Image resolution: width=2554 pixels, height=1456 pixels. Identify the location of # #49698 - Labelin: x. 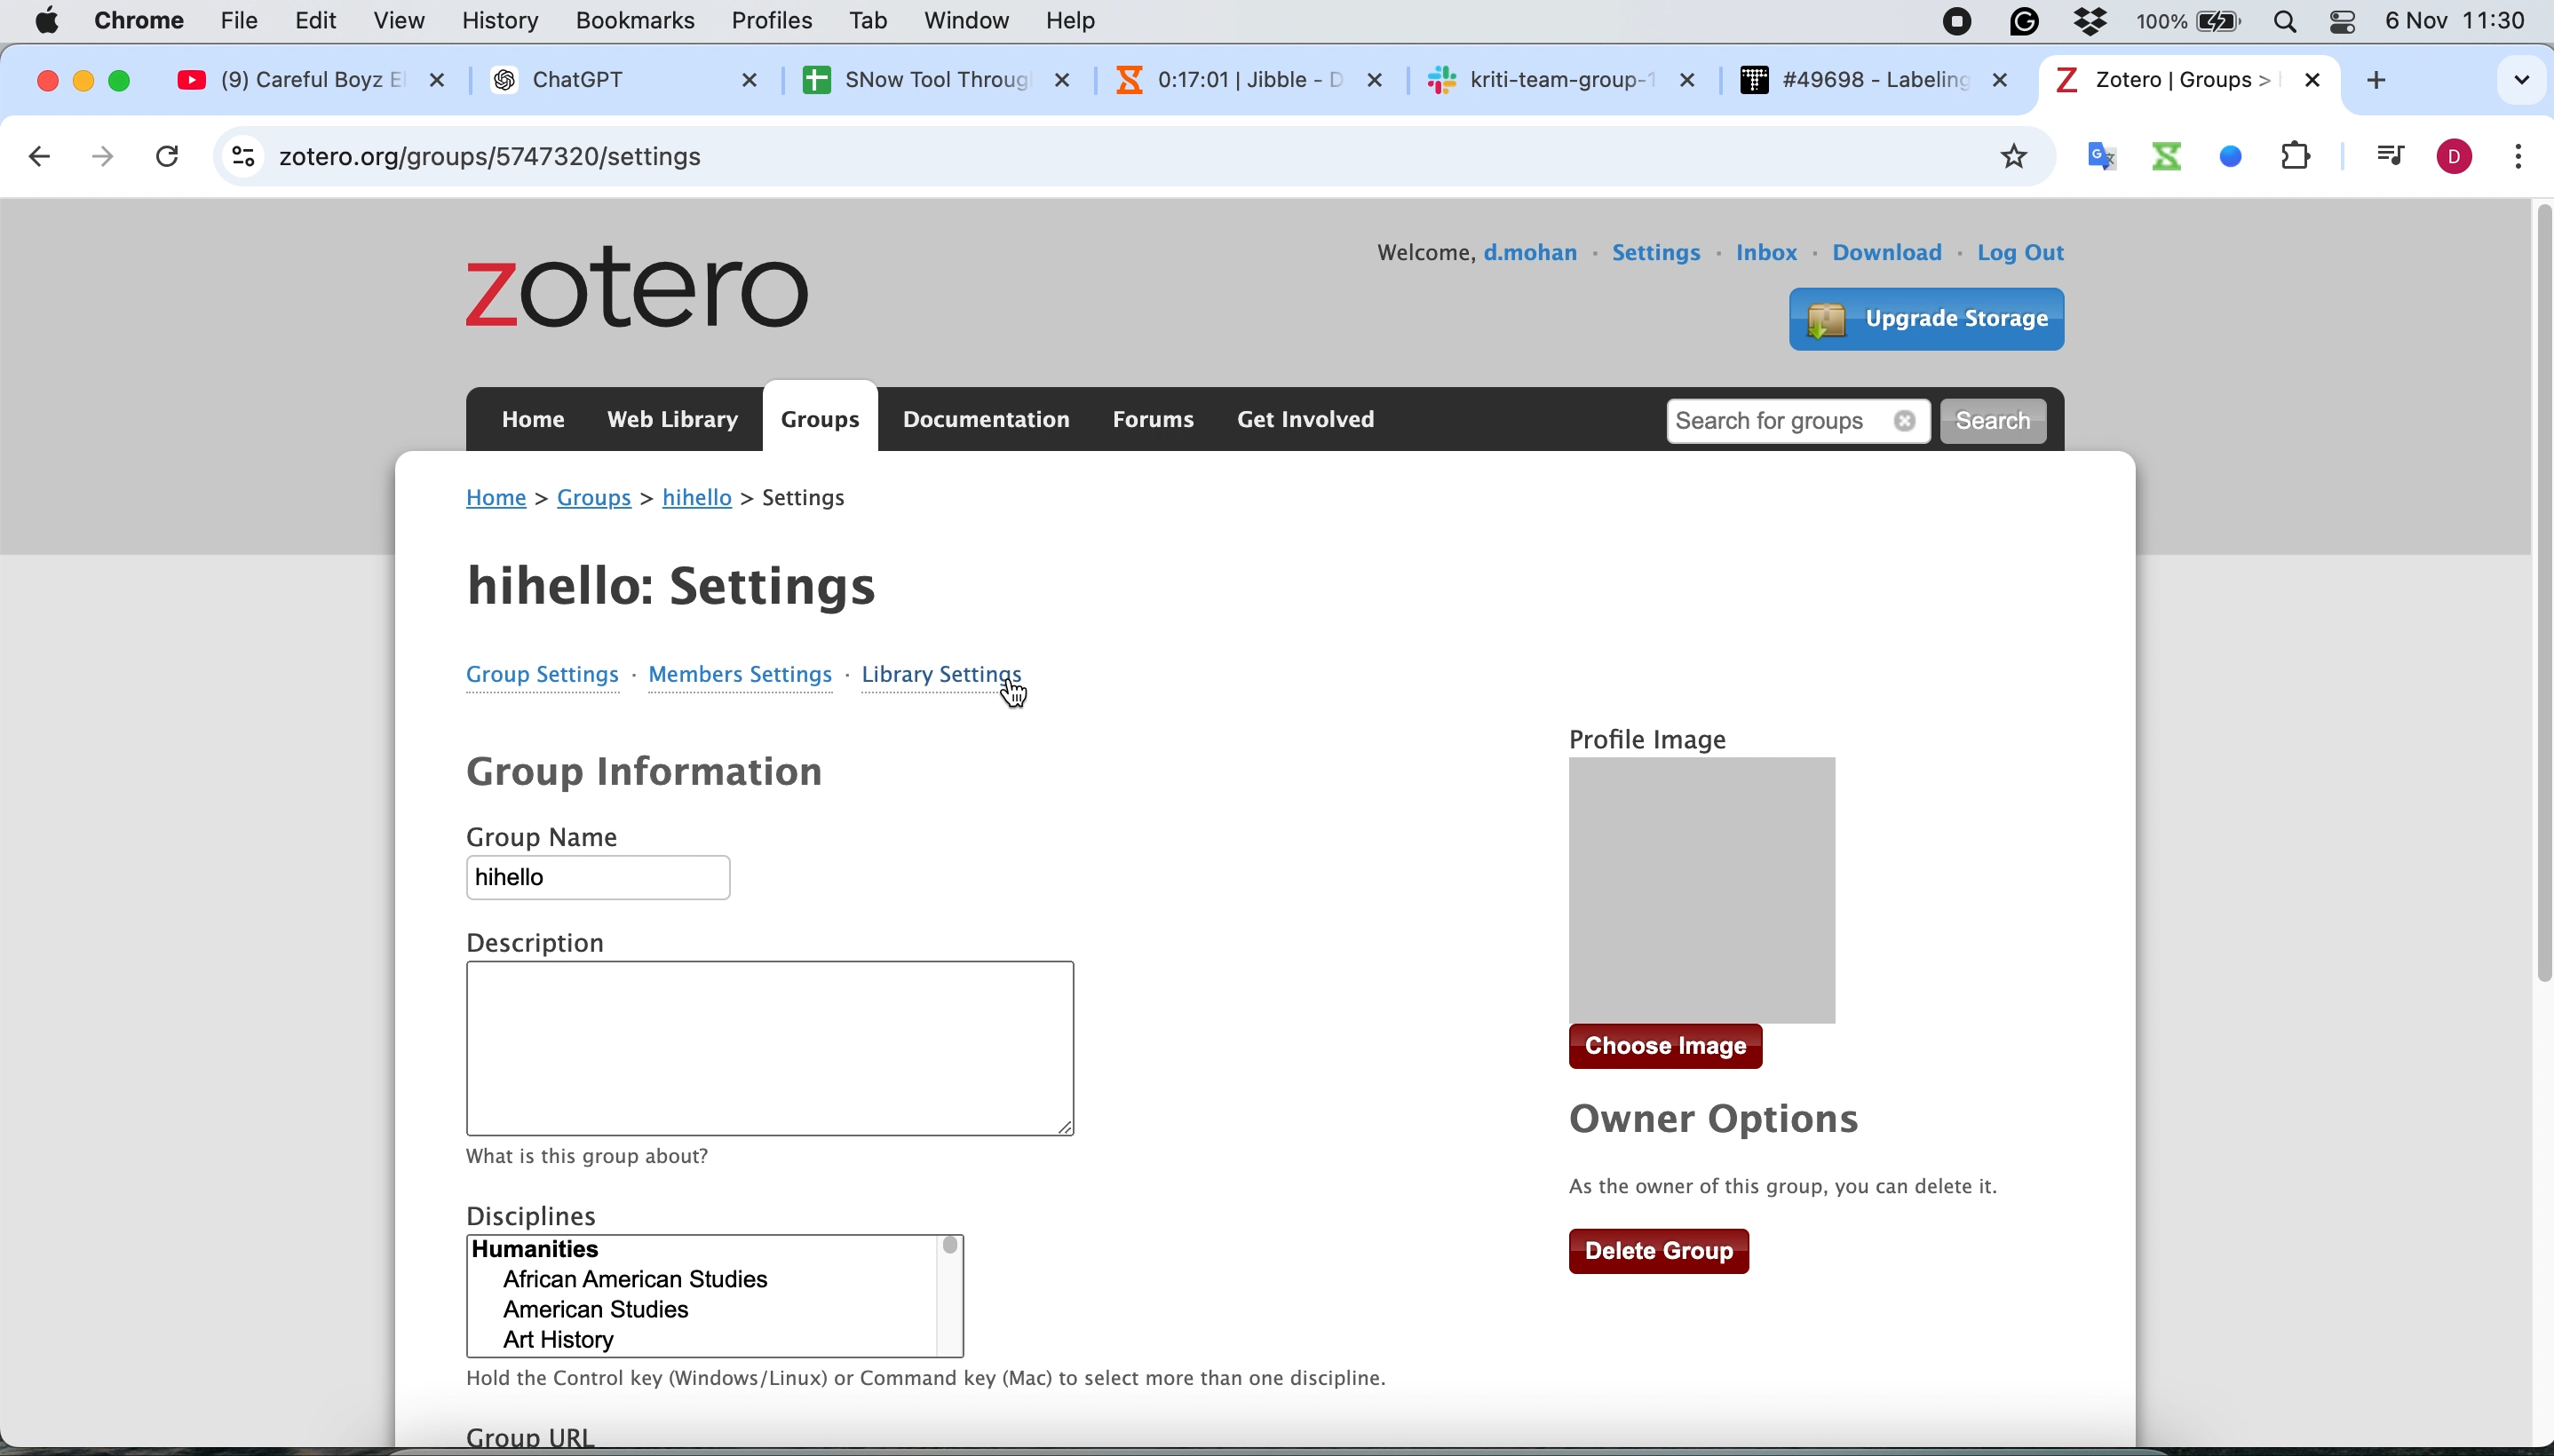
(1875, 80).